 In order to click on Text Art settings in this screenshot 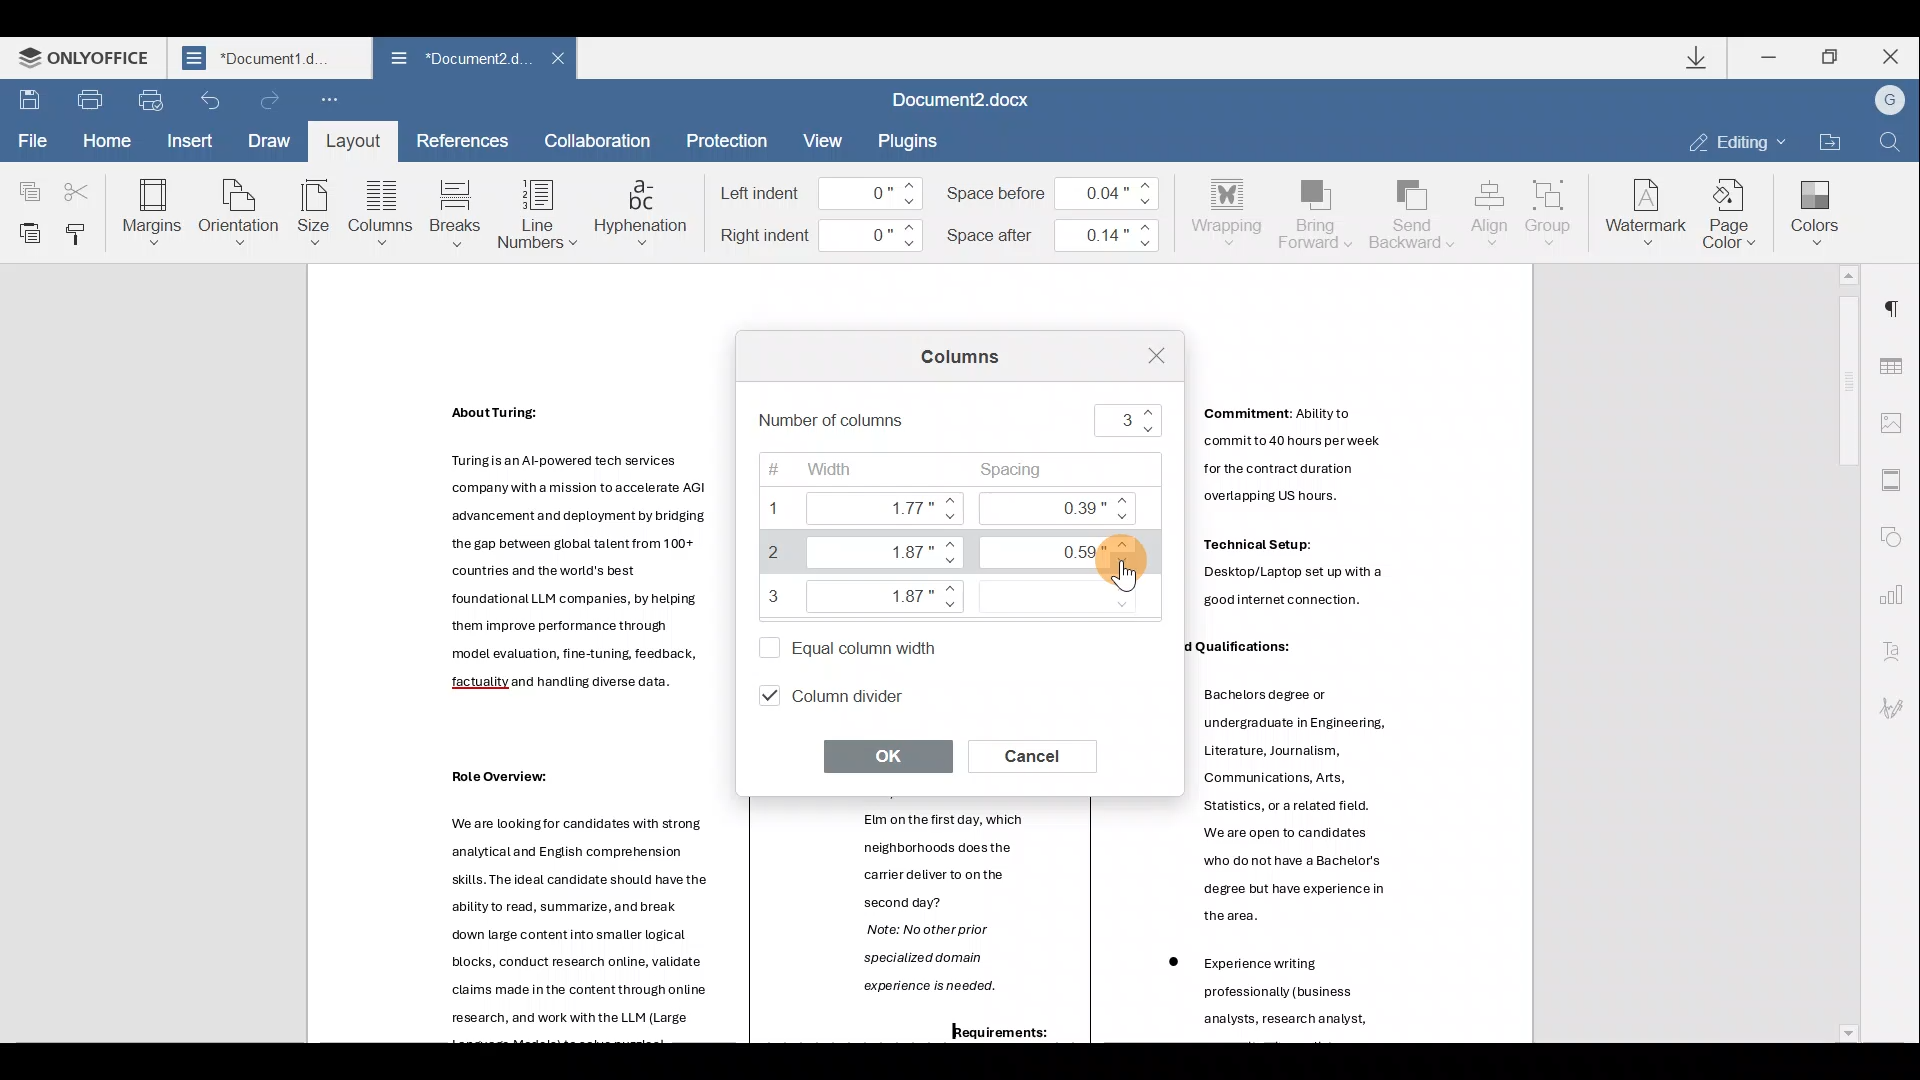, I will do `click(1895, 653)`.